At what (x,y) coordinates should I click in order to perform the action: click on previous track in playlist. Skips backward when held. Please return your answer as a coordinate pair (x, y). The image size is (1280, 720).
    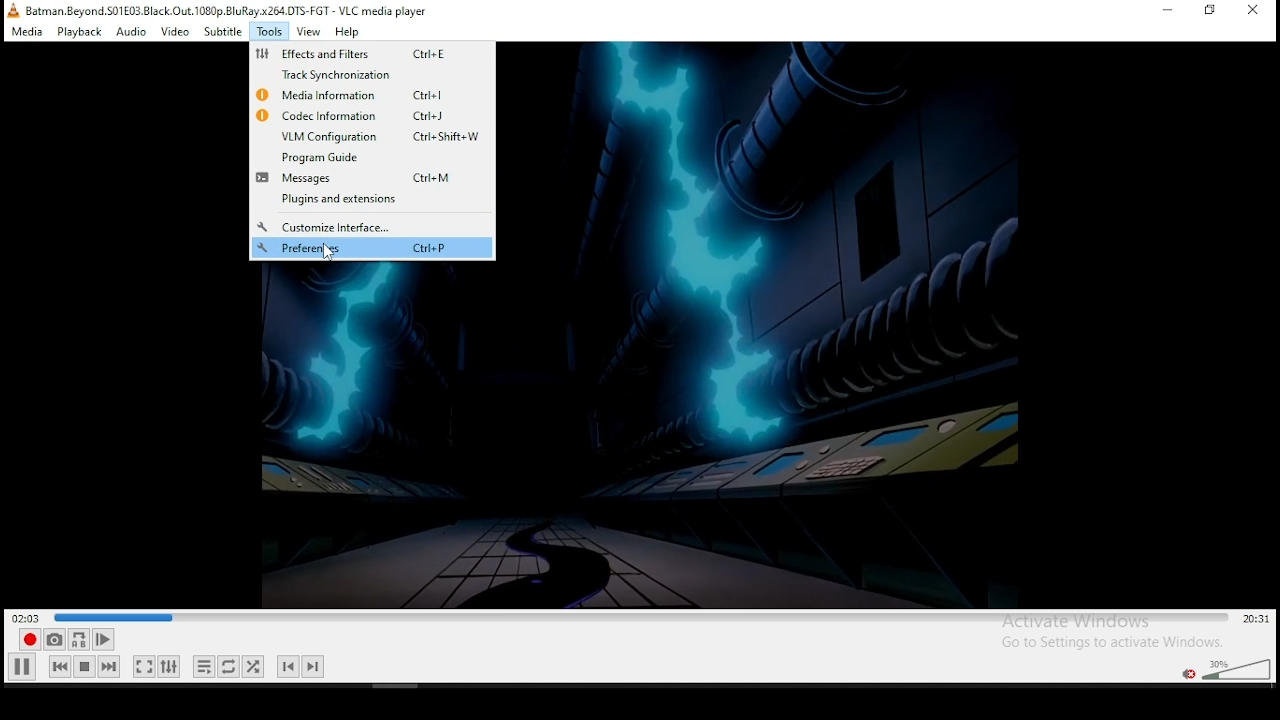
    Looking at the image, I should click on (59, 665).